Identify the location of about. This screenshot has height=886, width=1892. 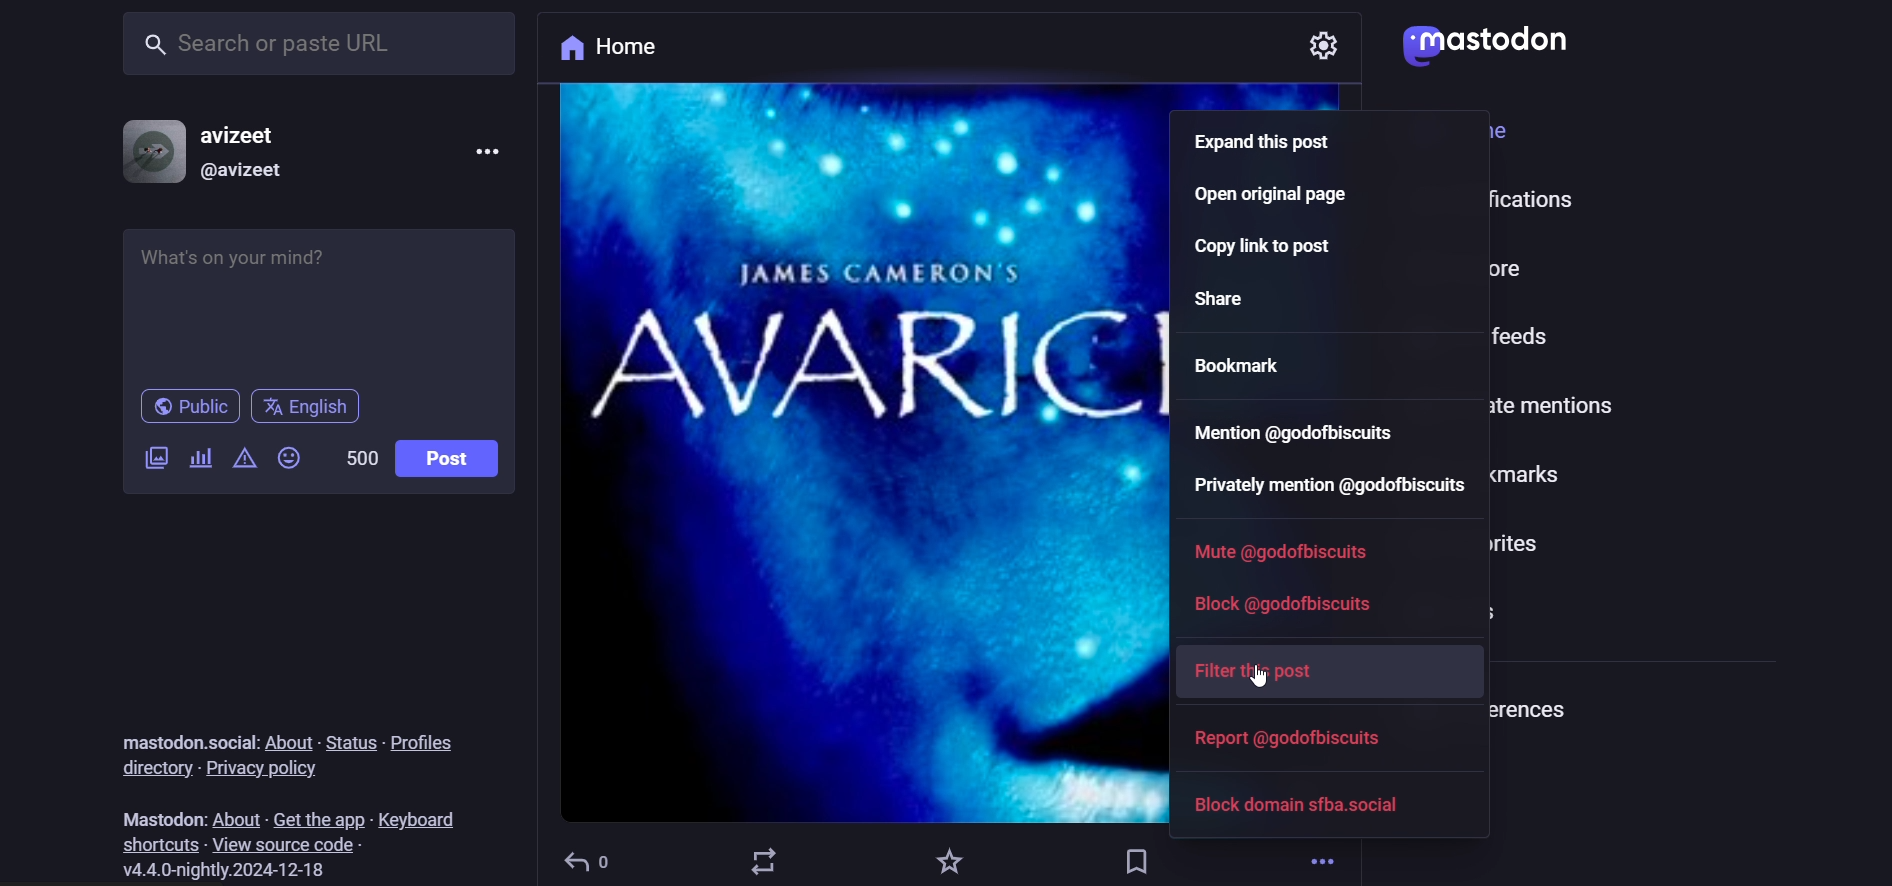
(232, 818).